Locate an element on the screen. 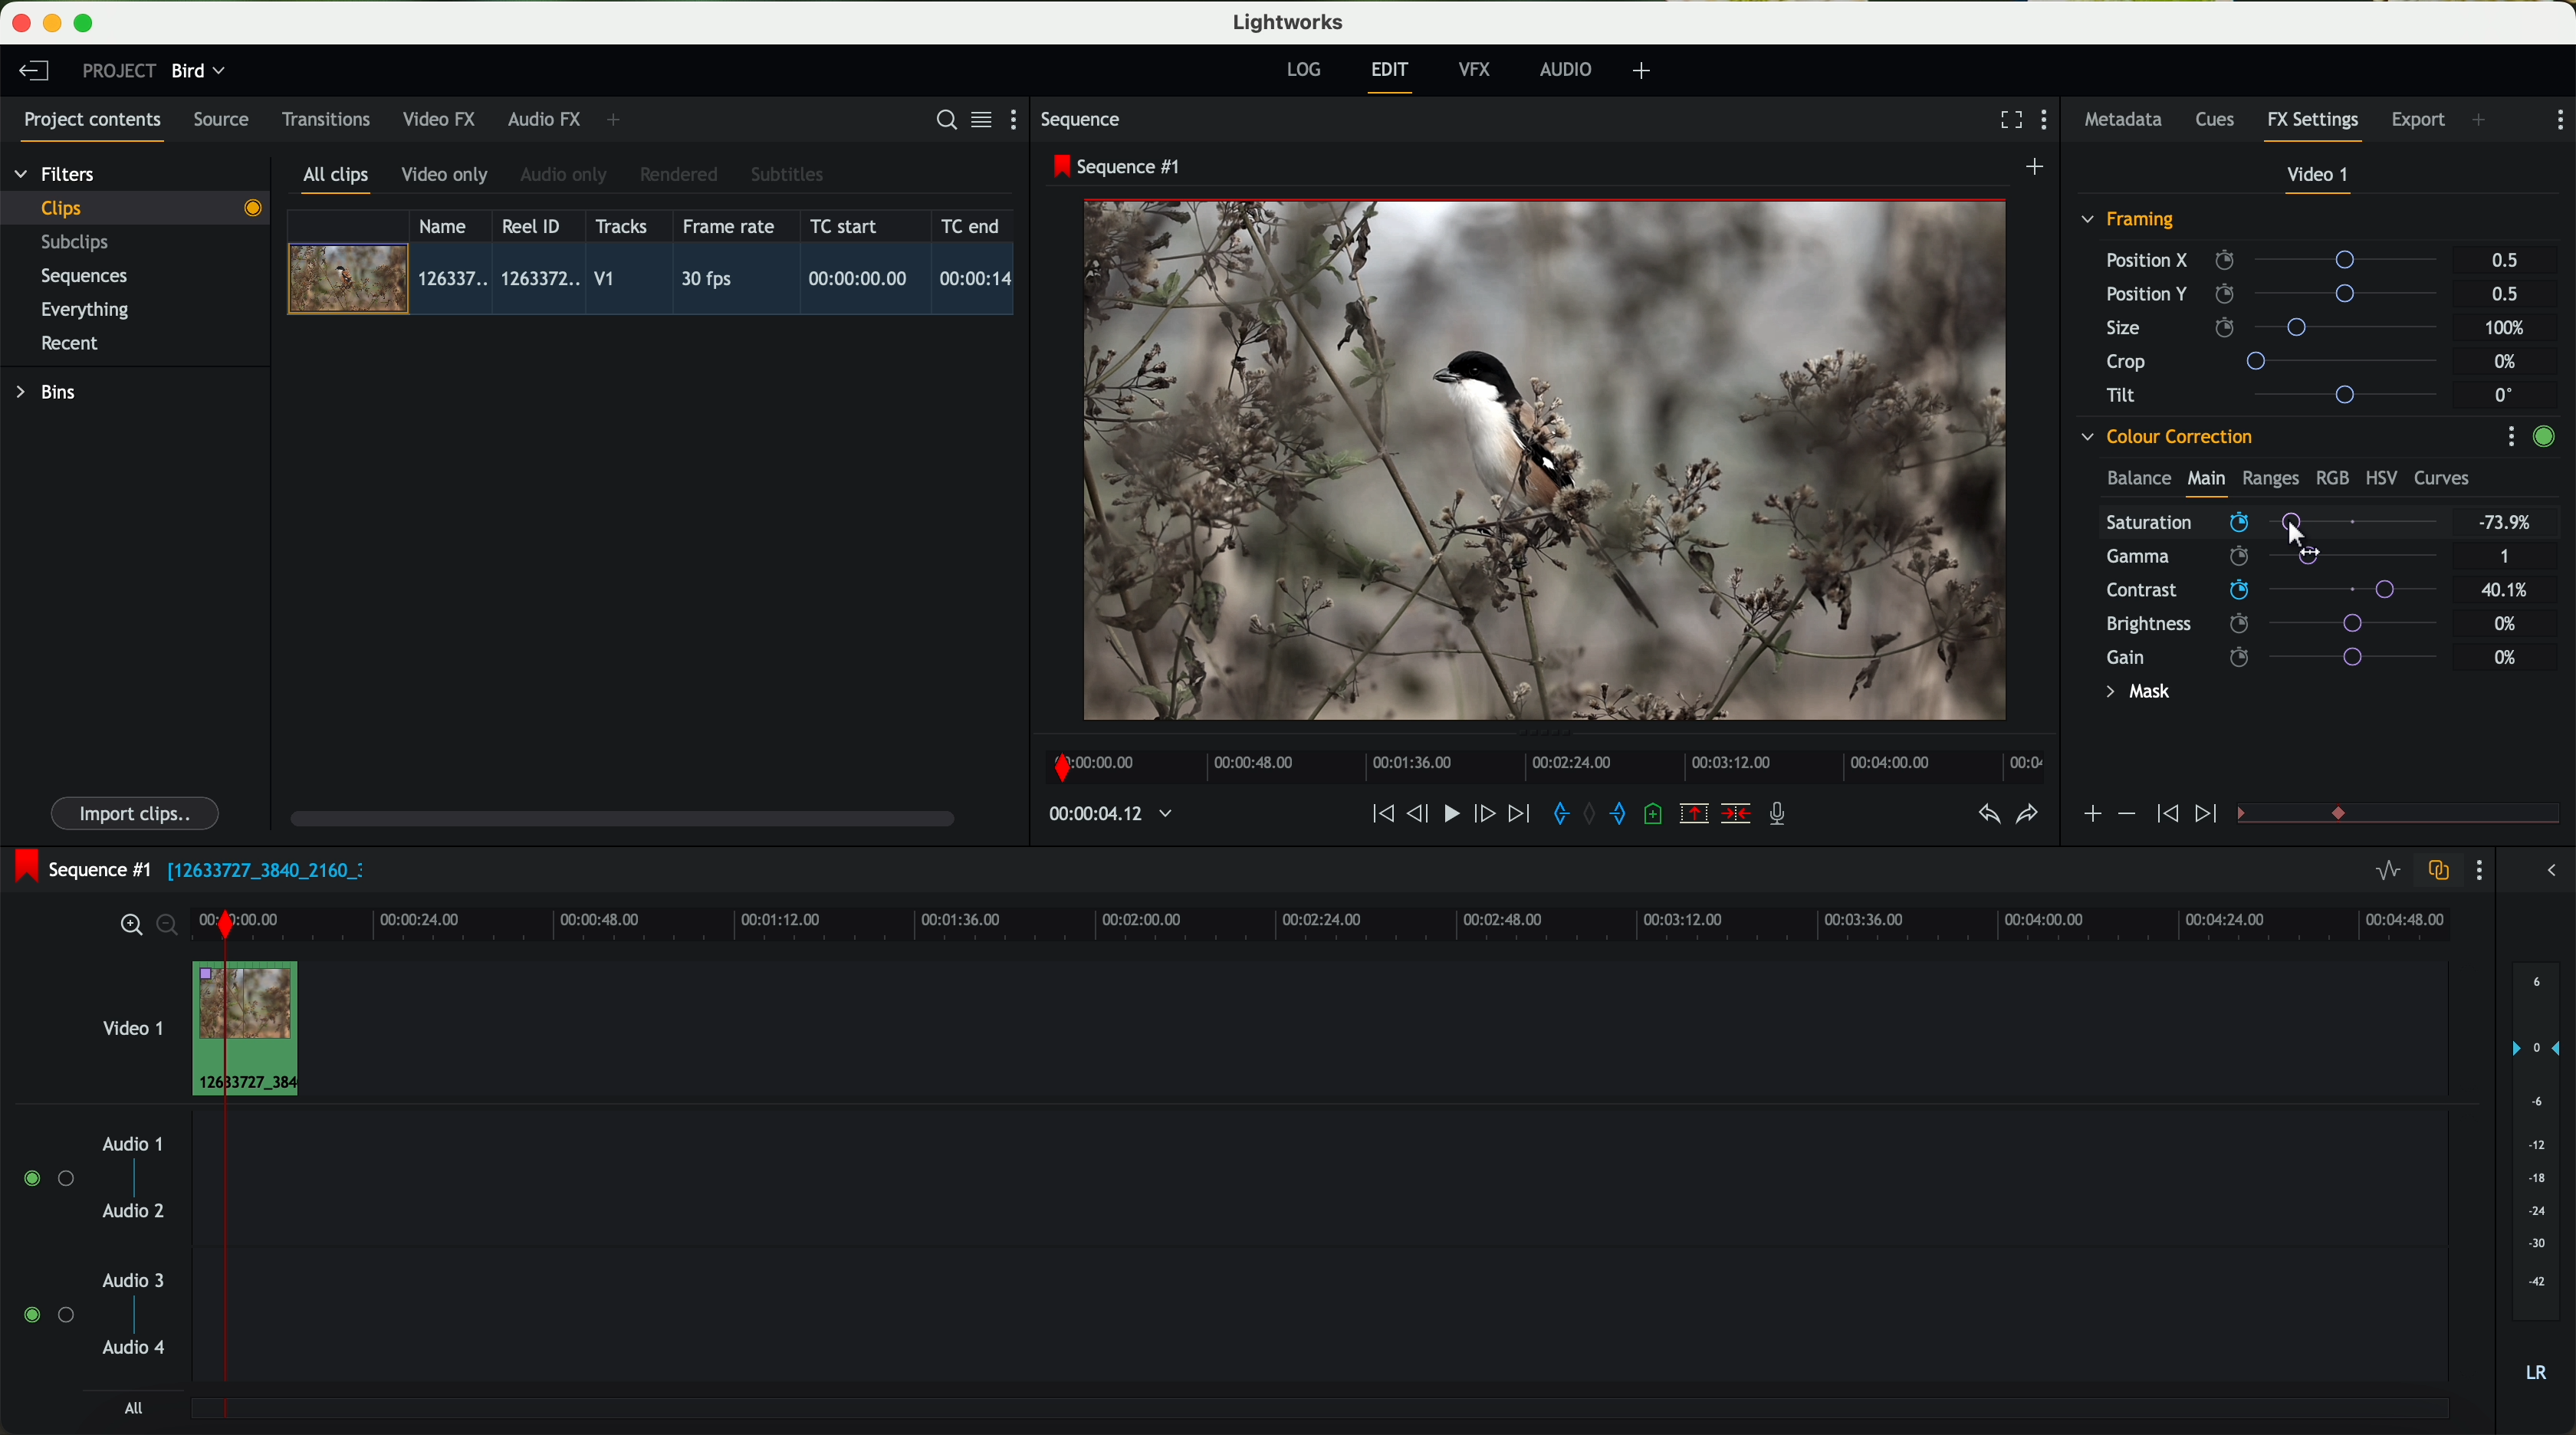 This screenshot has width=2576, height=1435. show settings menu is located at coordinates (2510, 436).